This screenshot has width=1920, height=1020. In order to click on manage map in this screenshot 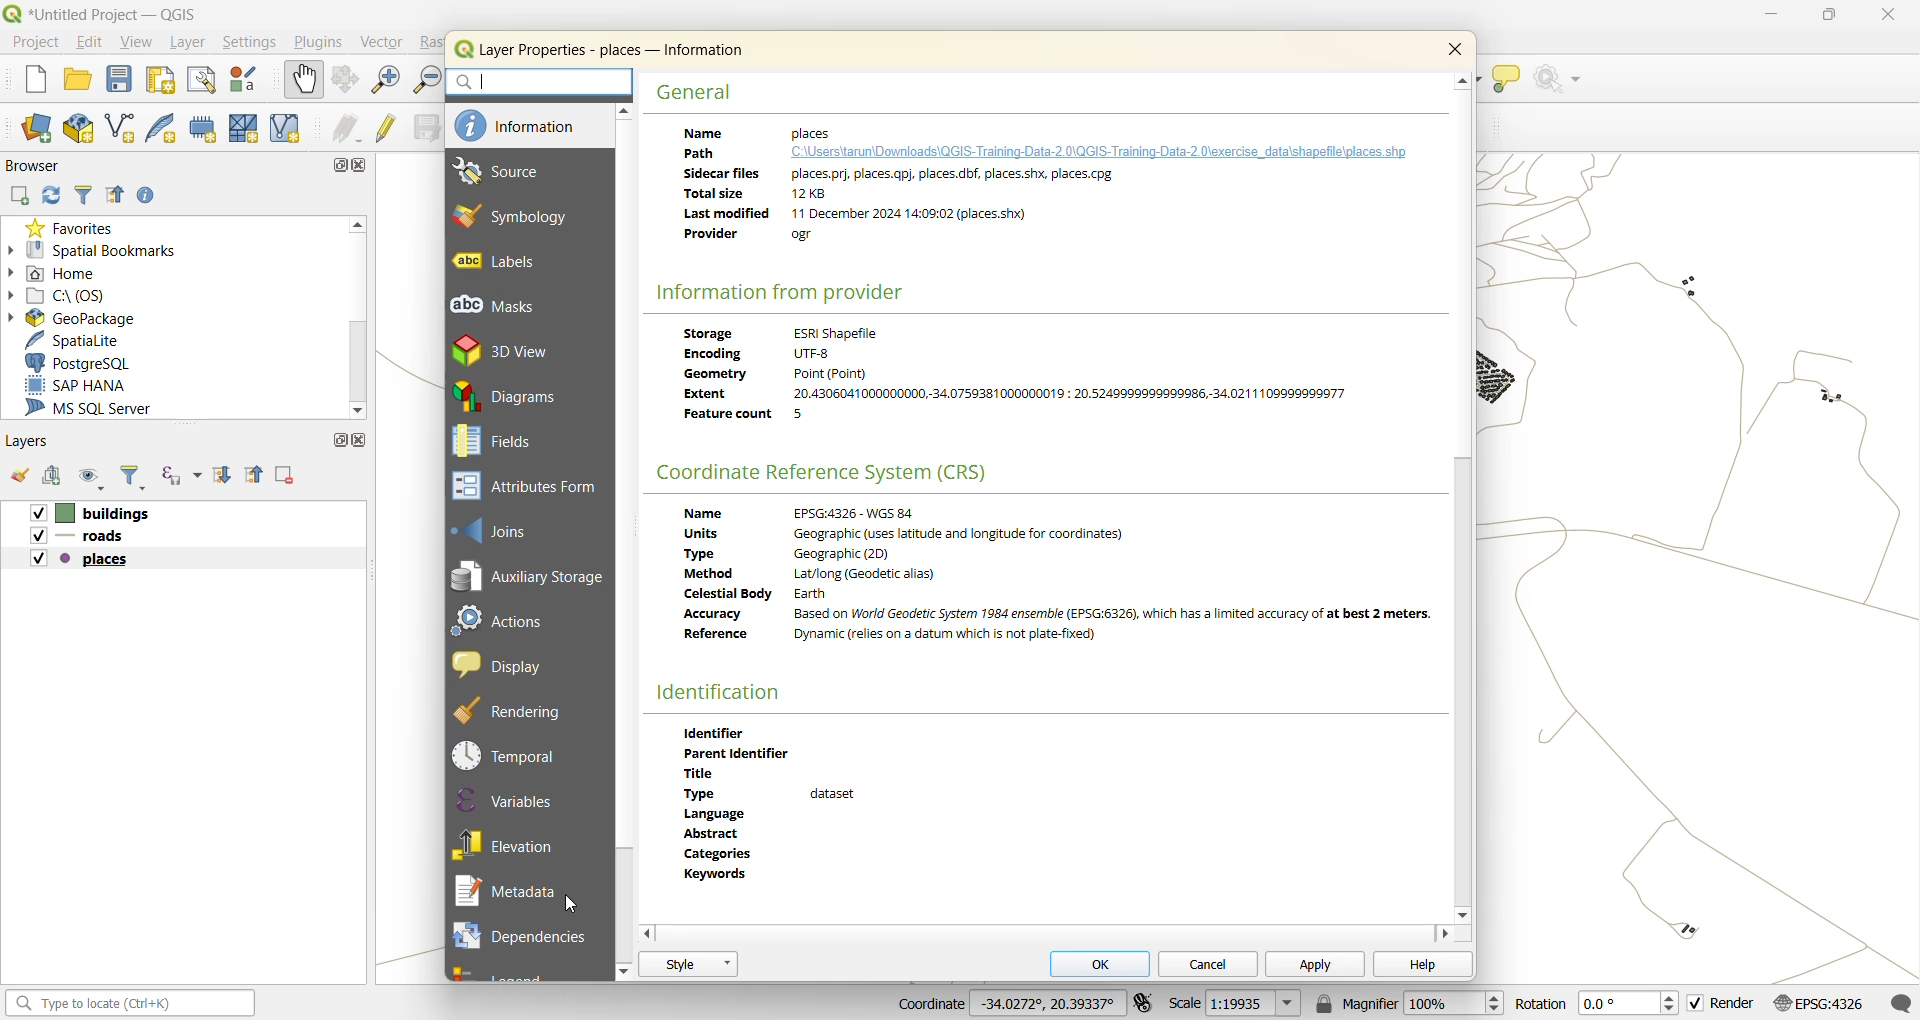, I will do `click(96, 477)`.